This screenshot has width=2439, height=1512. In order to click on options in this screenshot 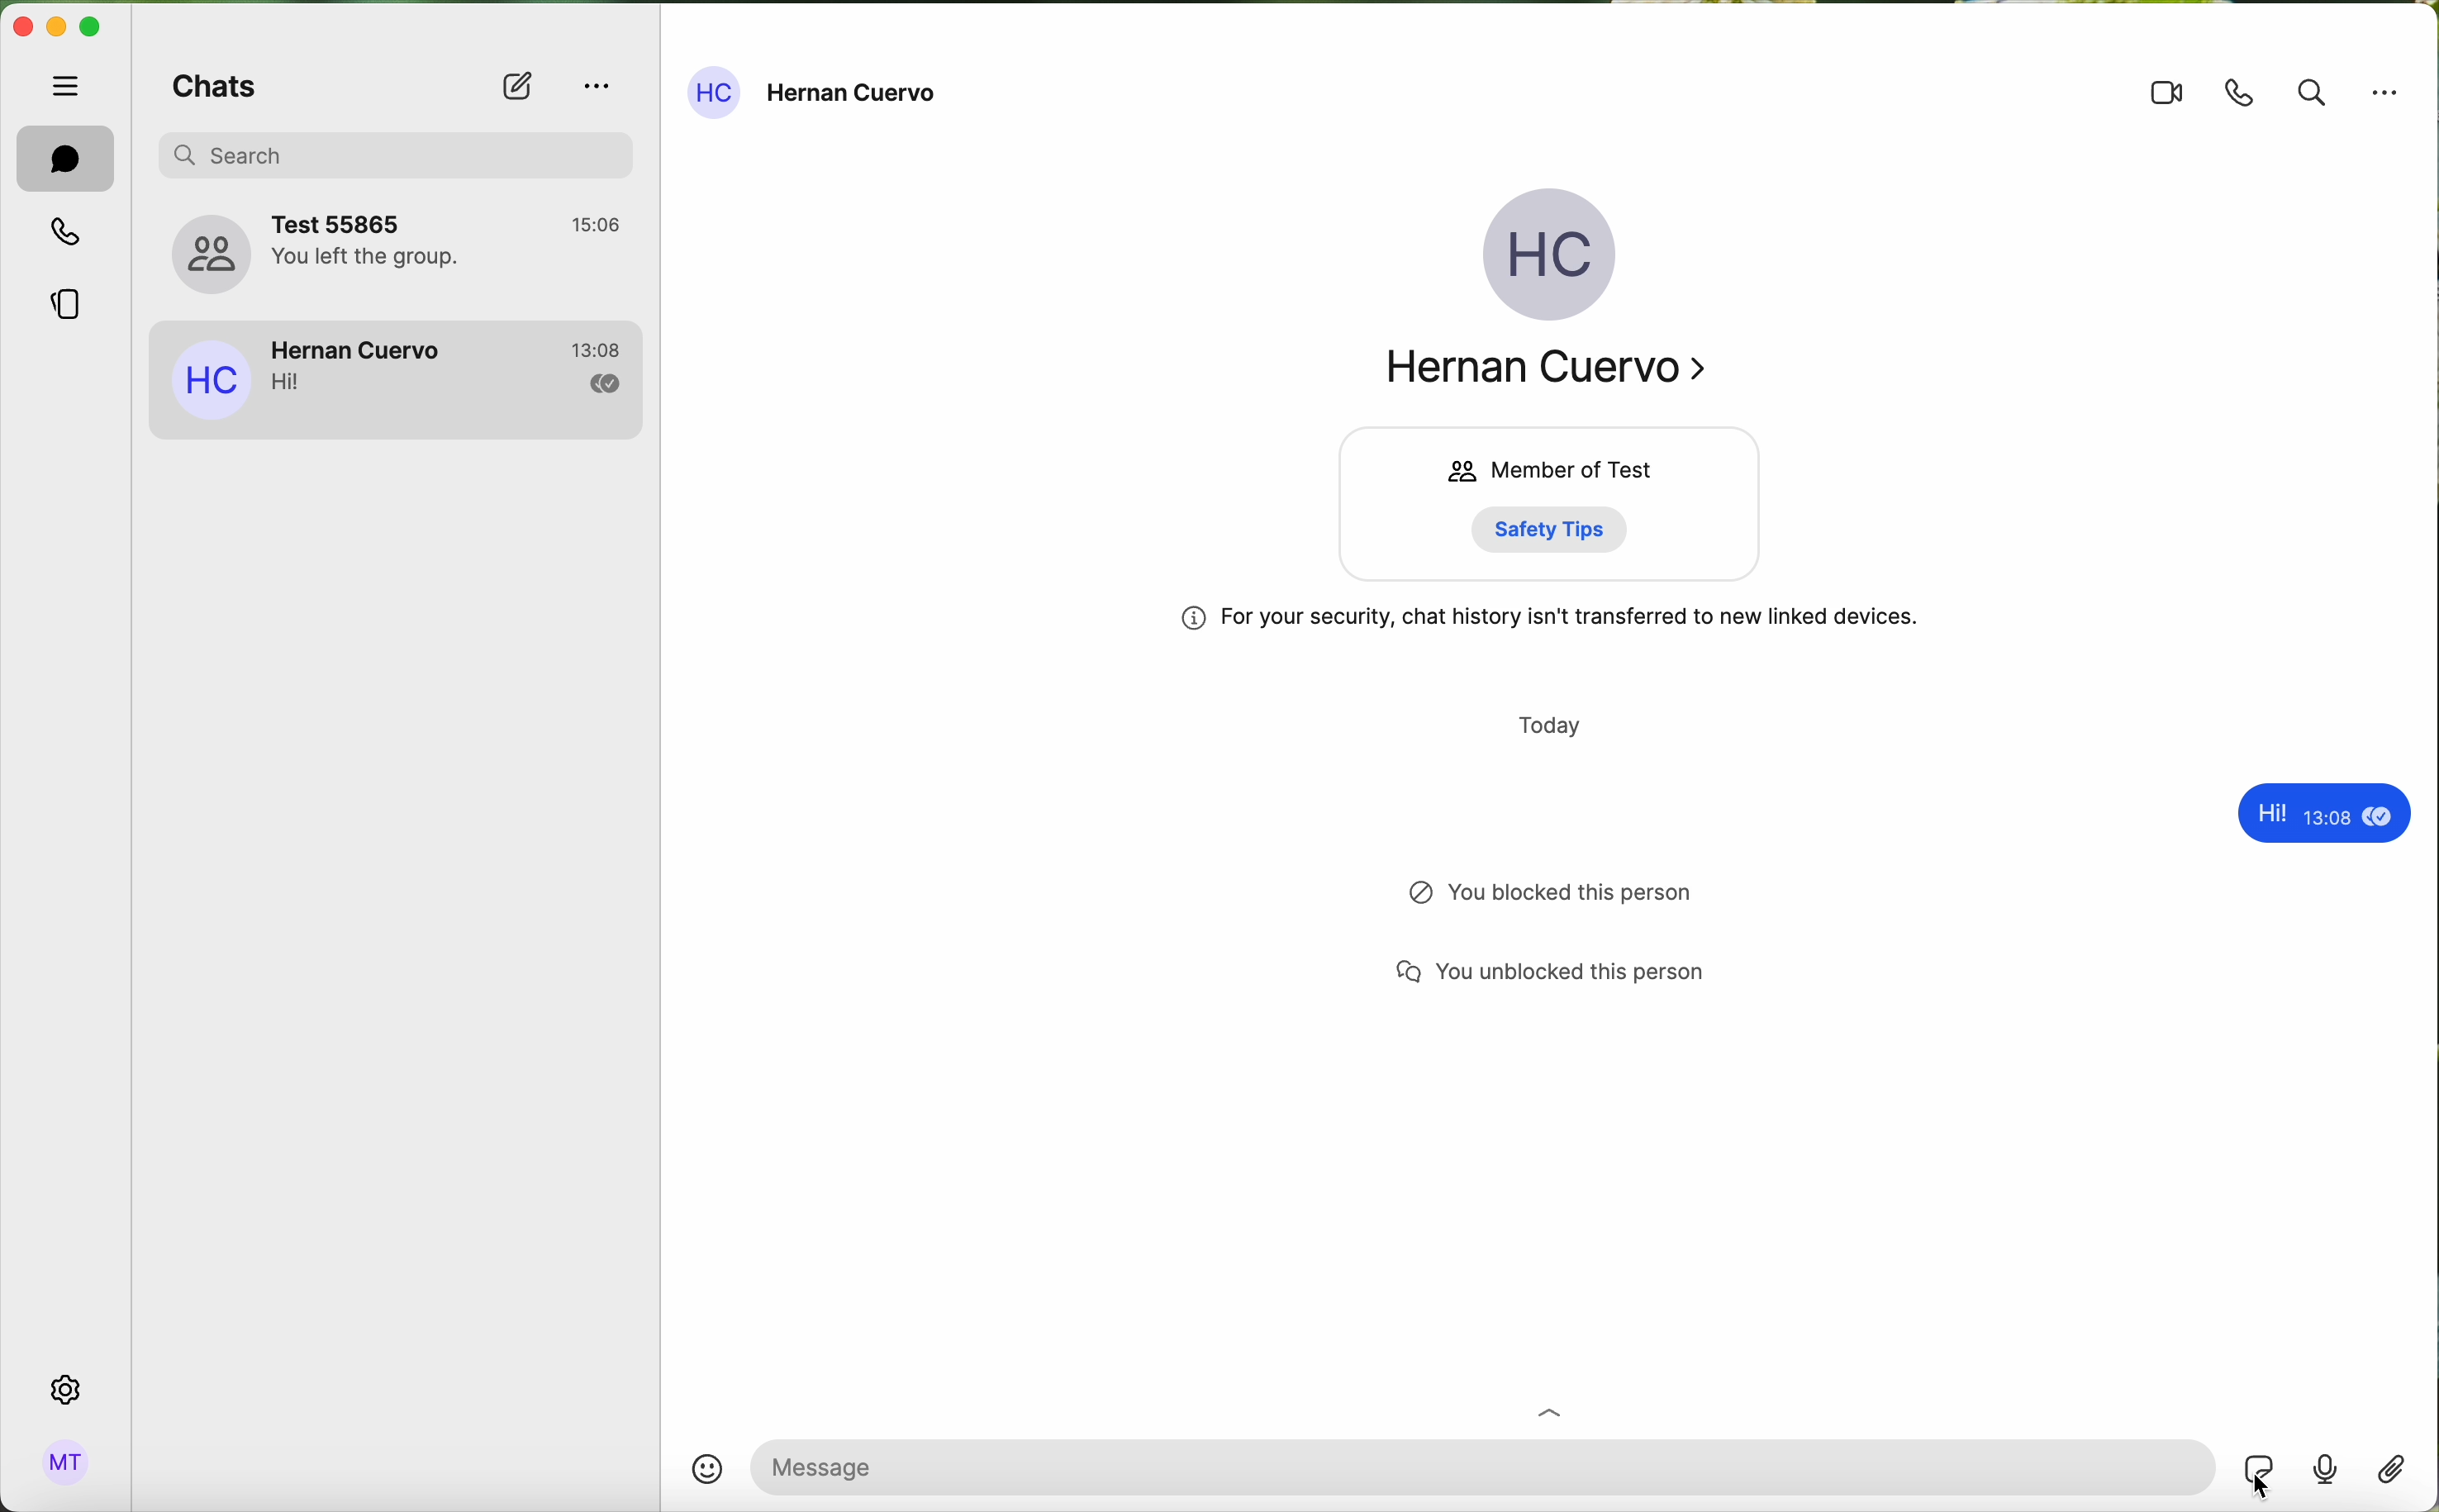, I will do `click(2386, 93)`.